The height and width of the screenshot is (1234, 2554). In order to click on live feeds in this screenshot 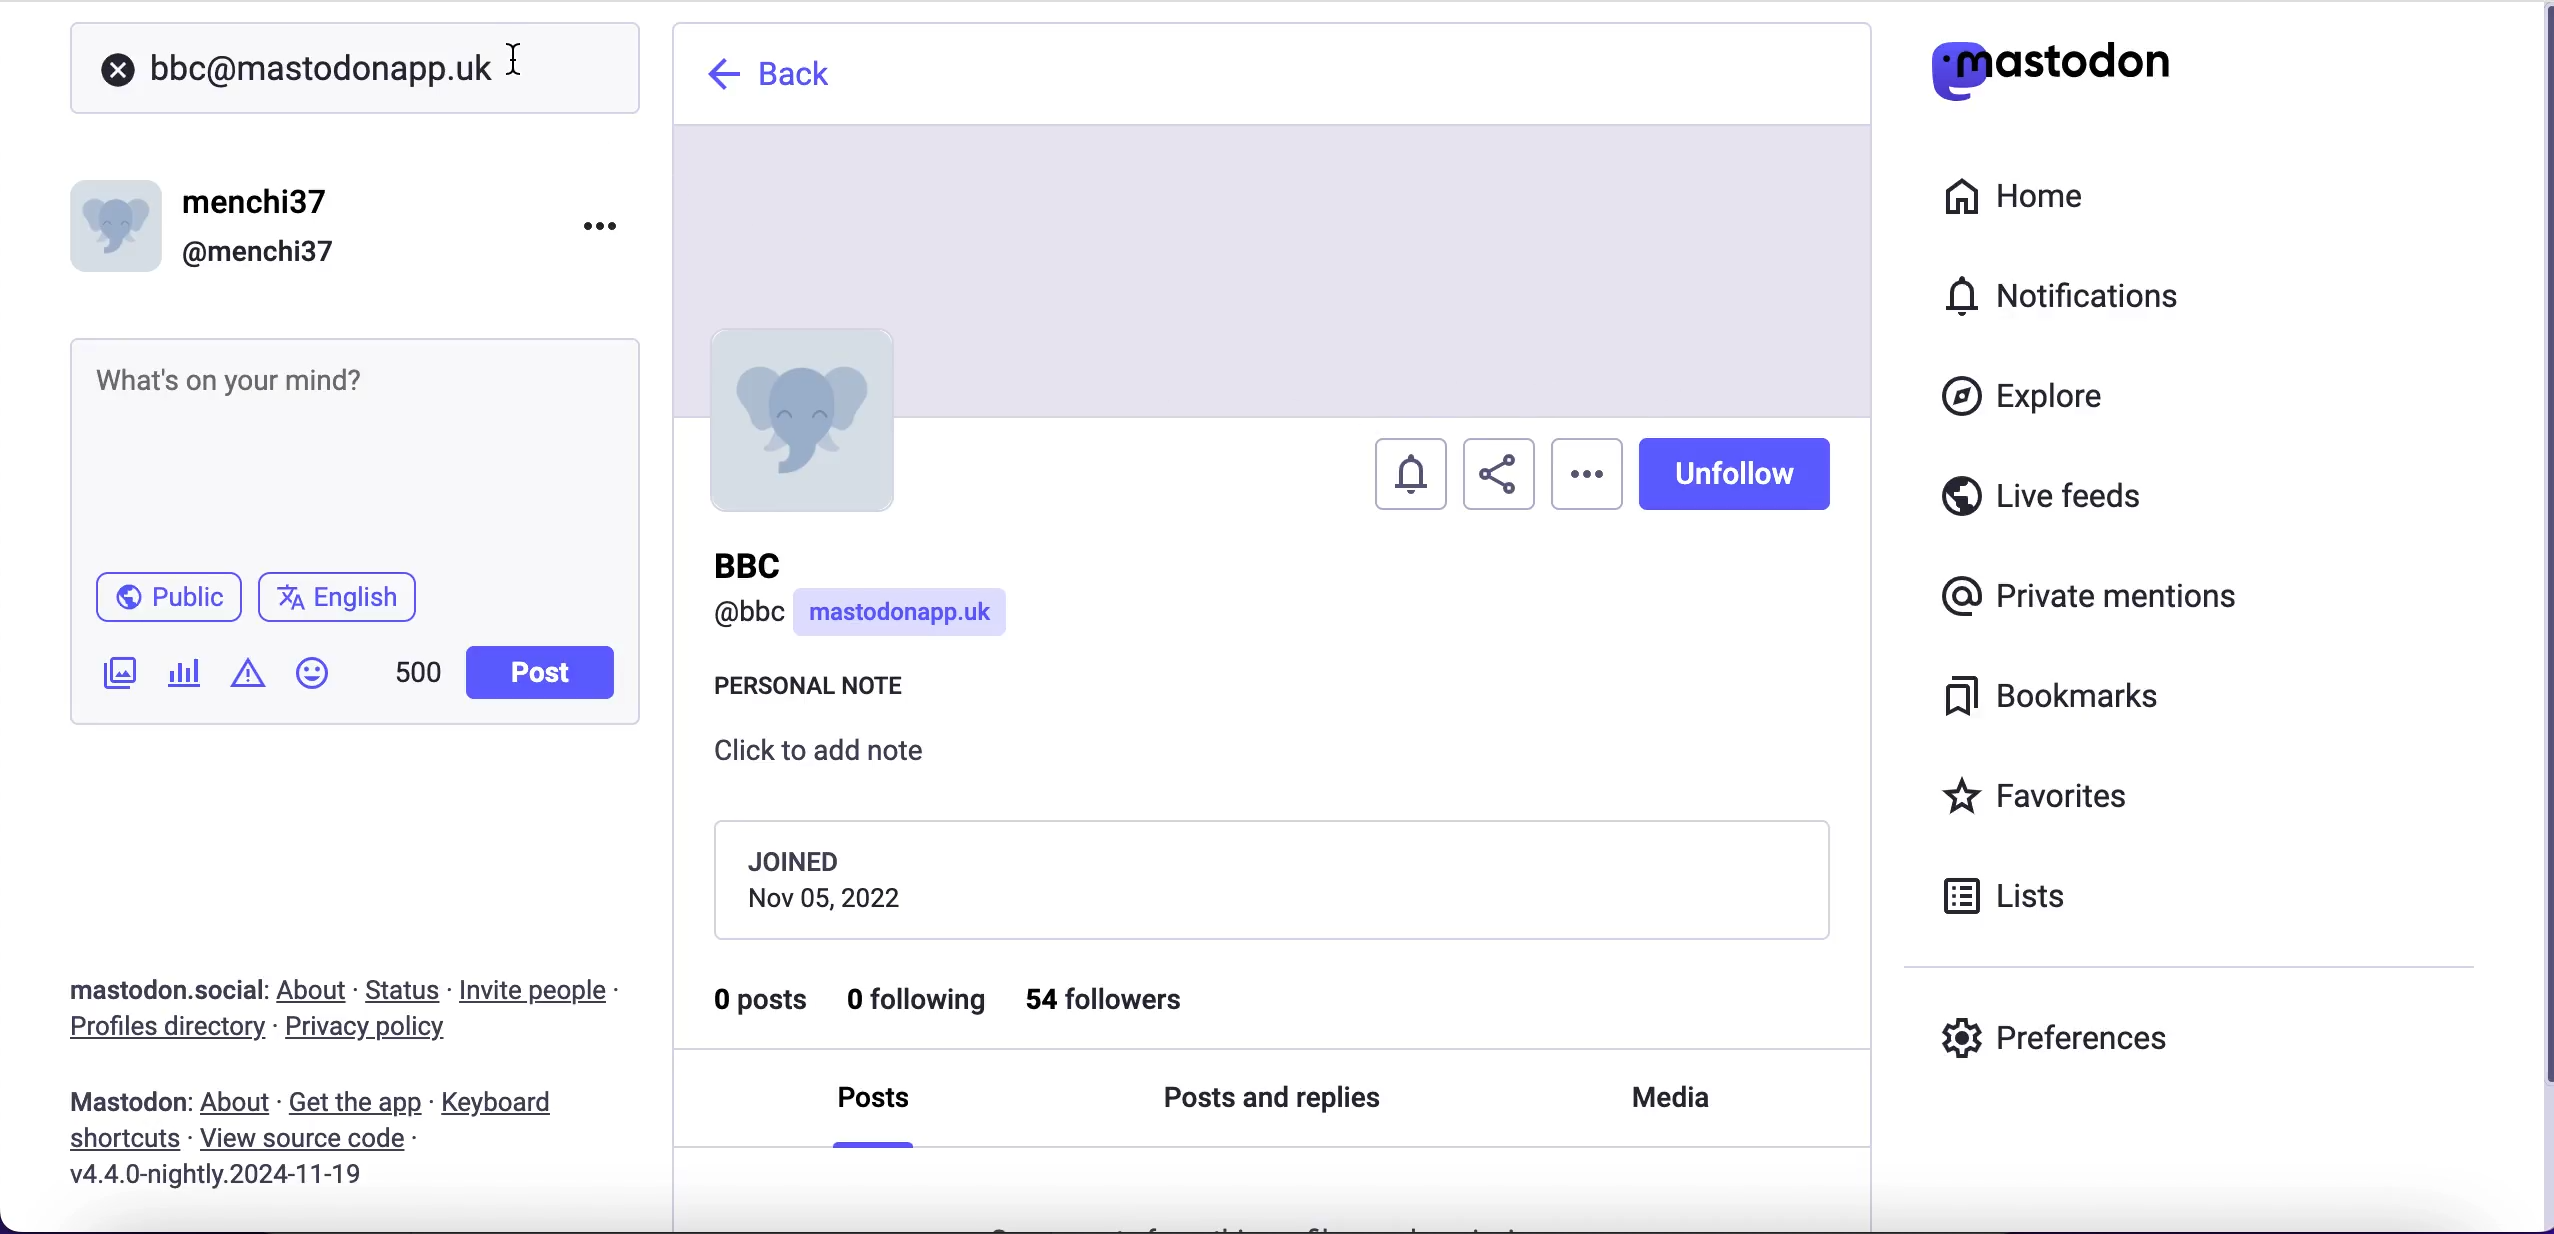, I will do `click(2043, 503)`.